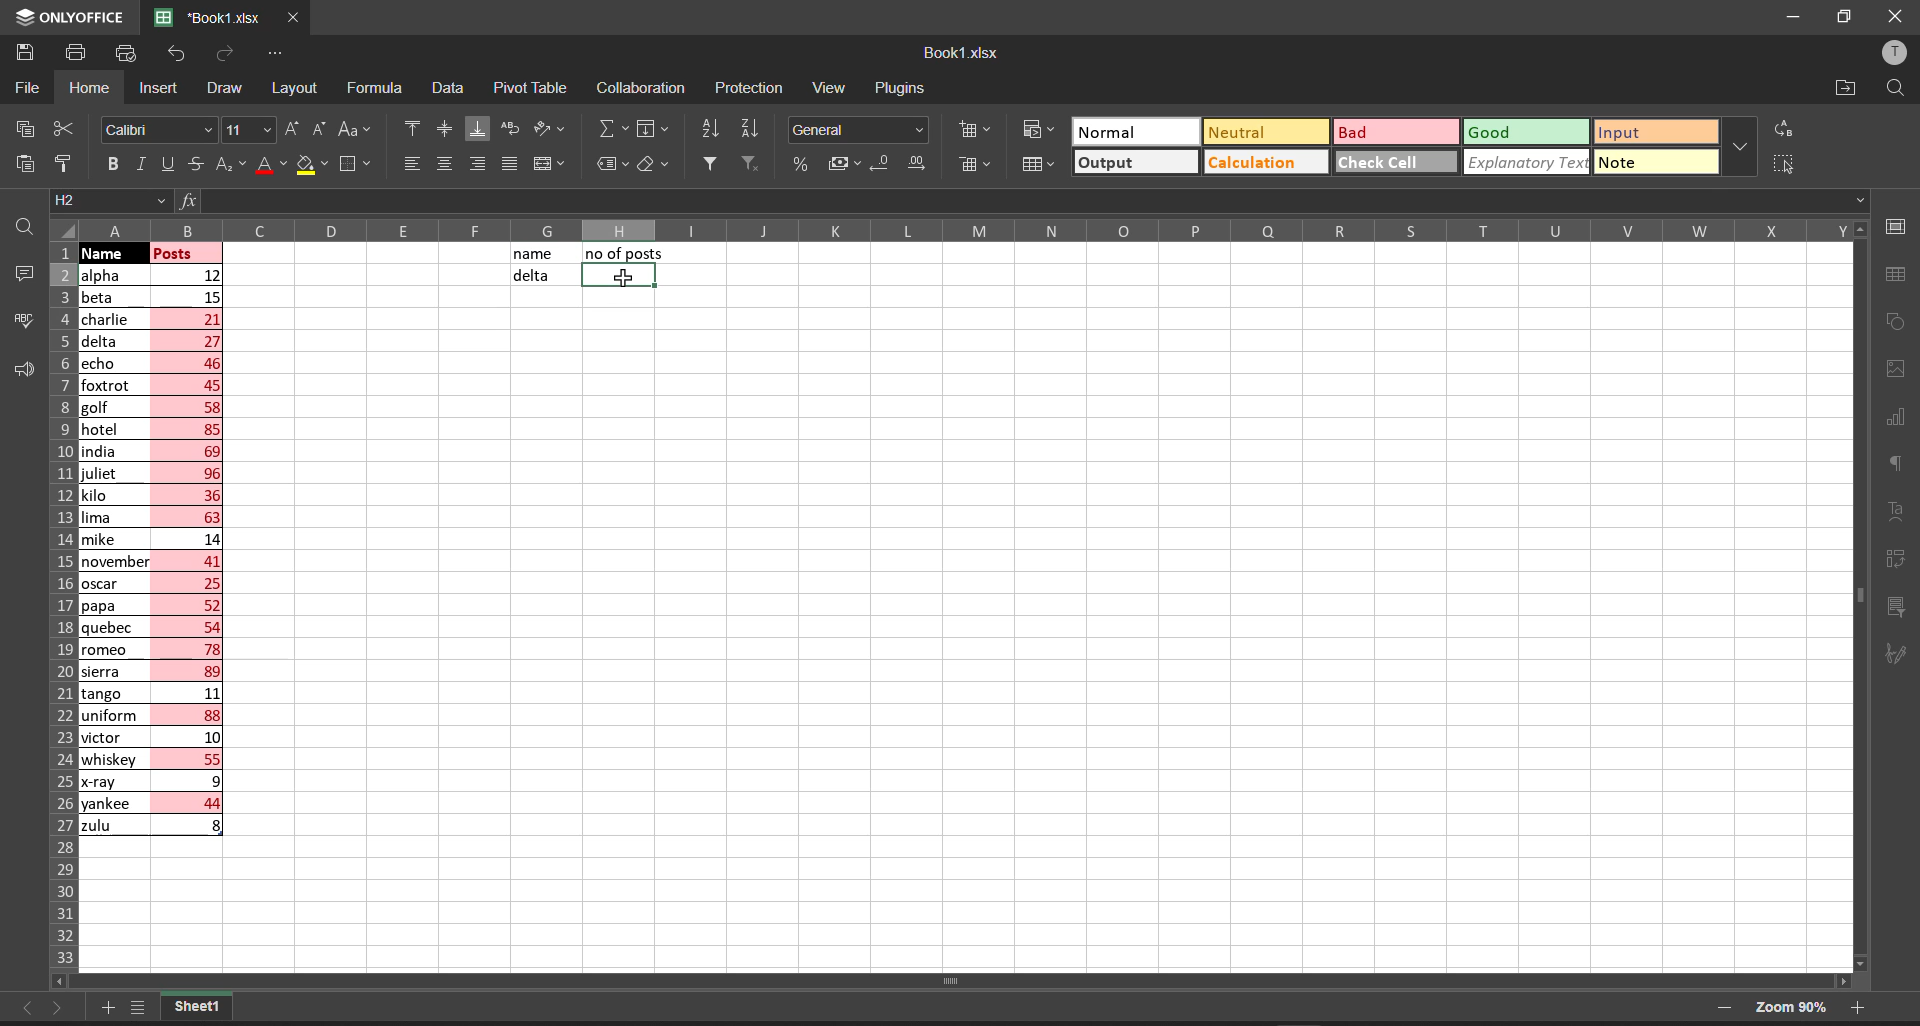 The width and height of the screenshot is (1920, 1026). Describe the element at coordinates (1861, 1010) in the screenshot. I see `zoom in` at that location.